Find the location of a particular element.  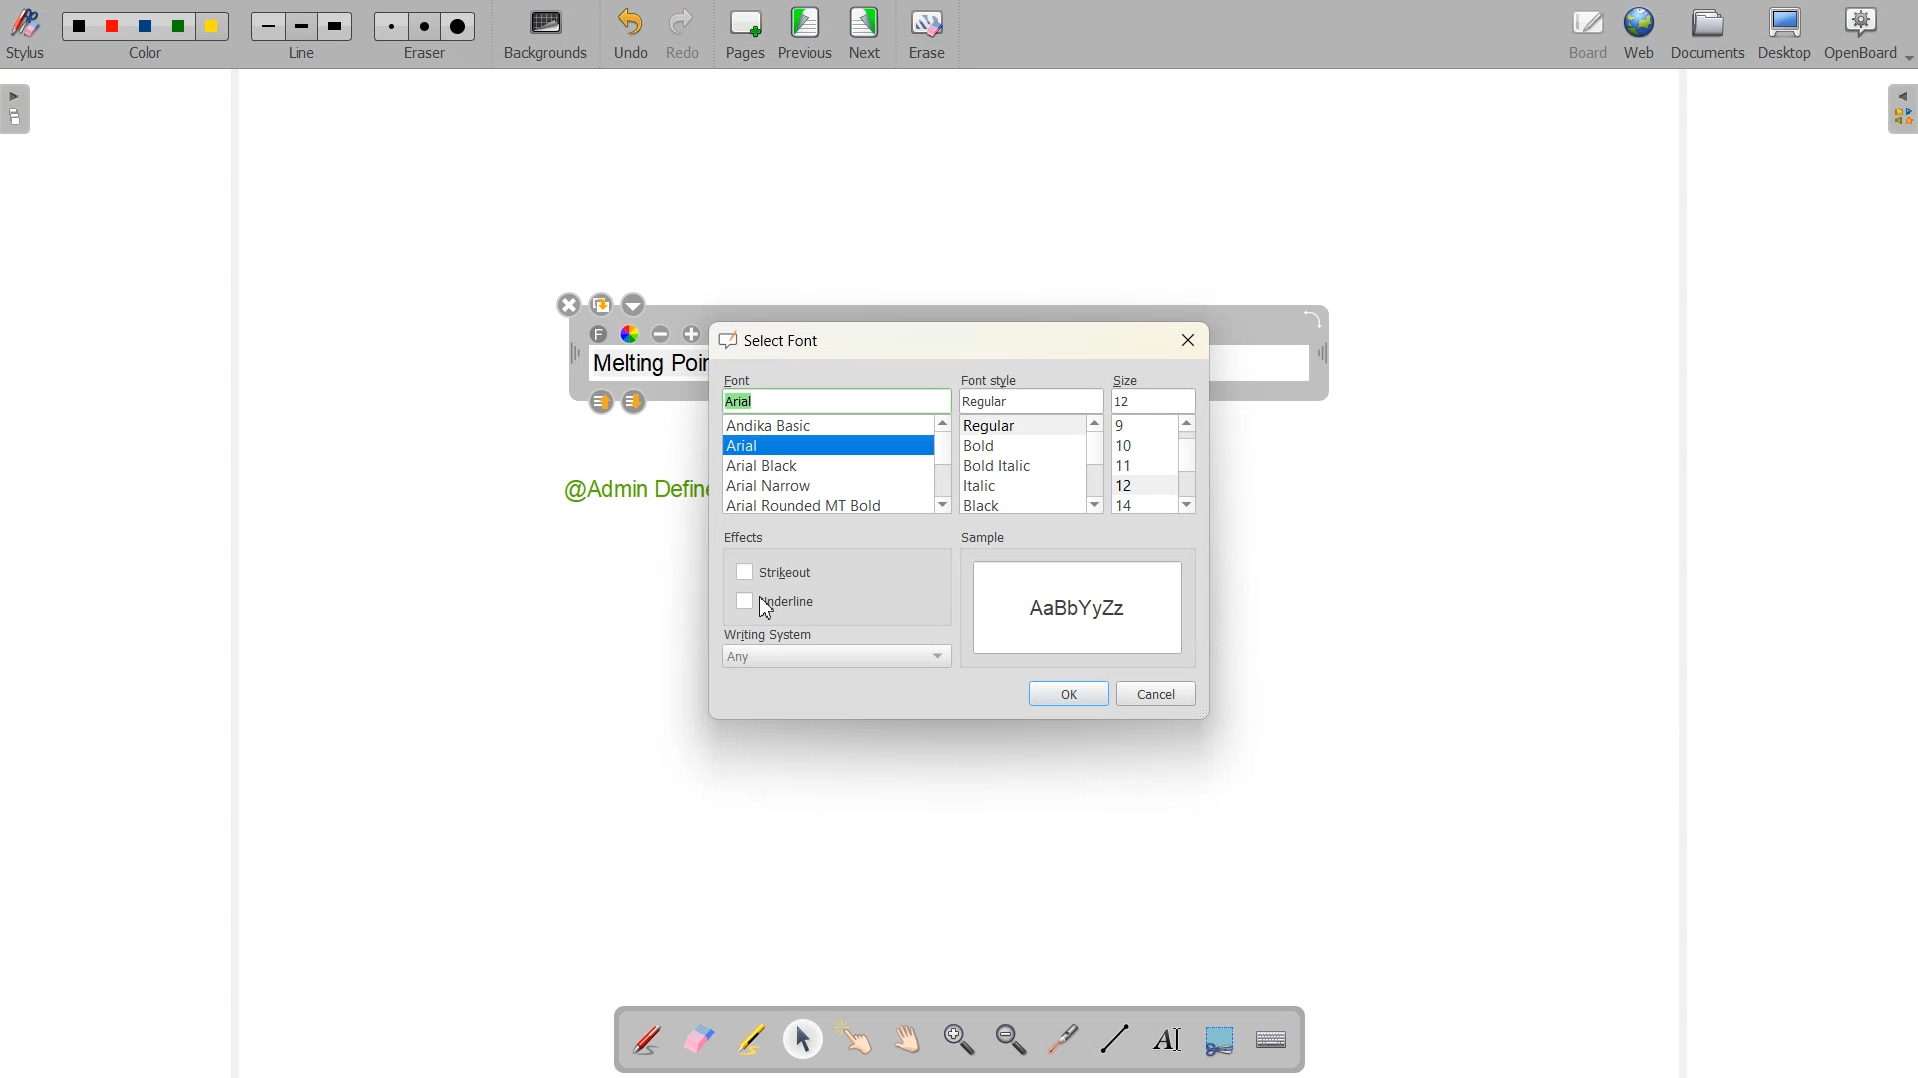

Font Text  is located at coordinates (600, 335).